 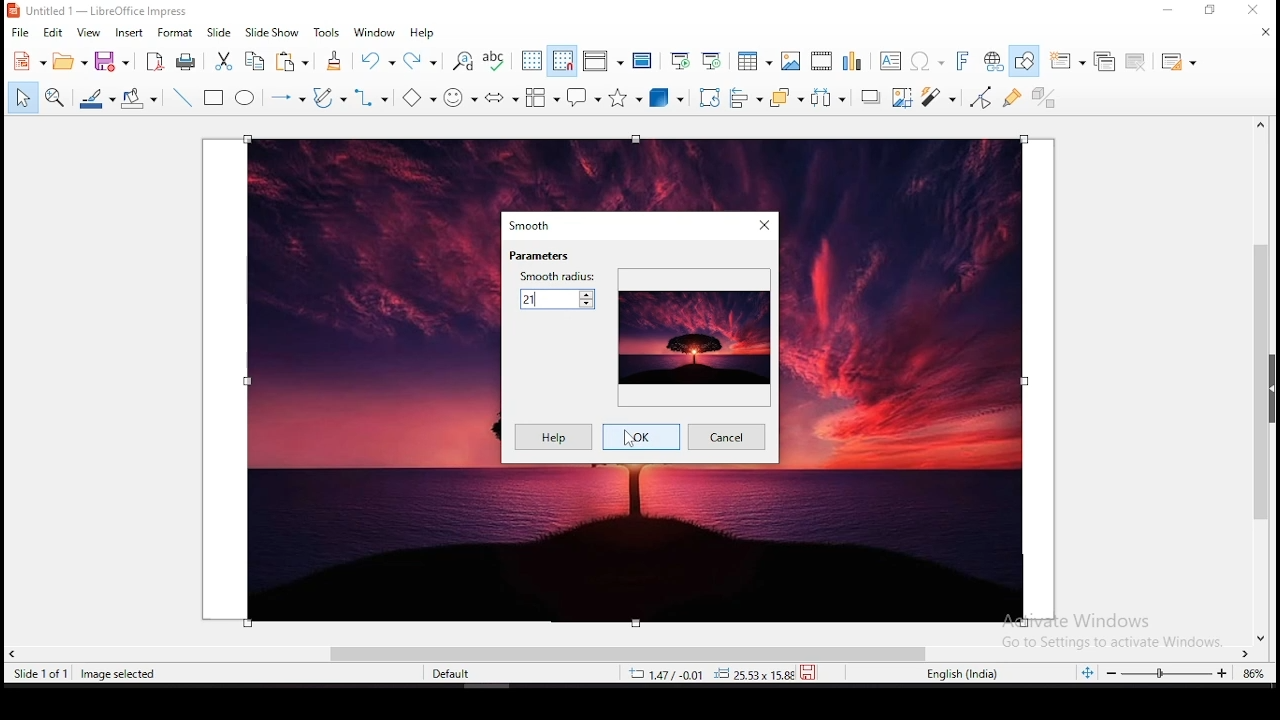 I want to click on block arrows, so click(x=502, y=97).